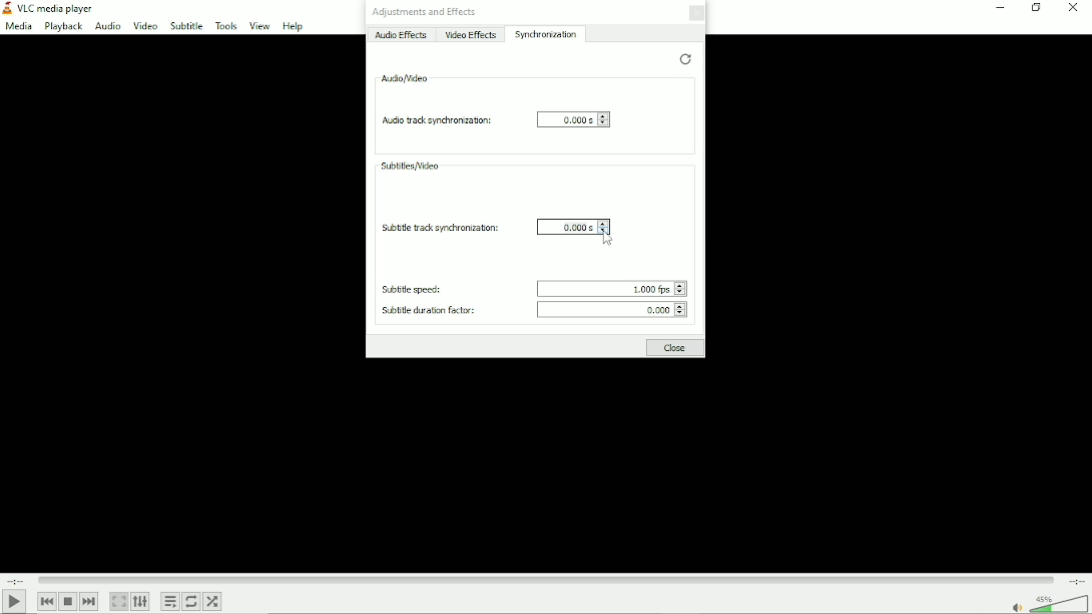 This screenshot has height=614, width=1092. I want to click on Toggle between loop all, loop one and no loop, so click(191, 601).